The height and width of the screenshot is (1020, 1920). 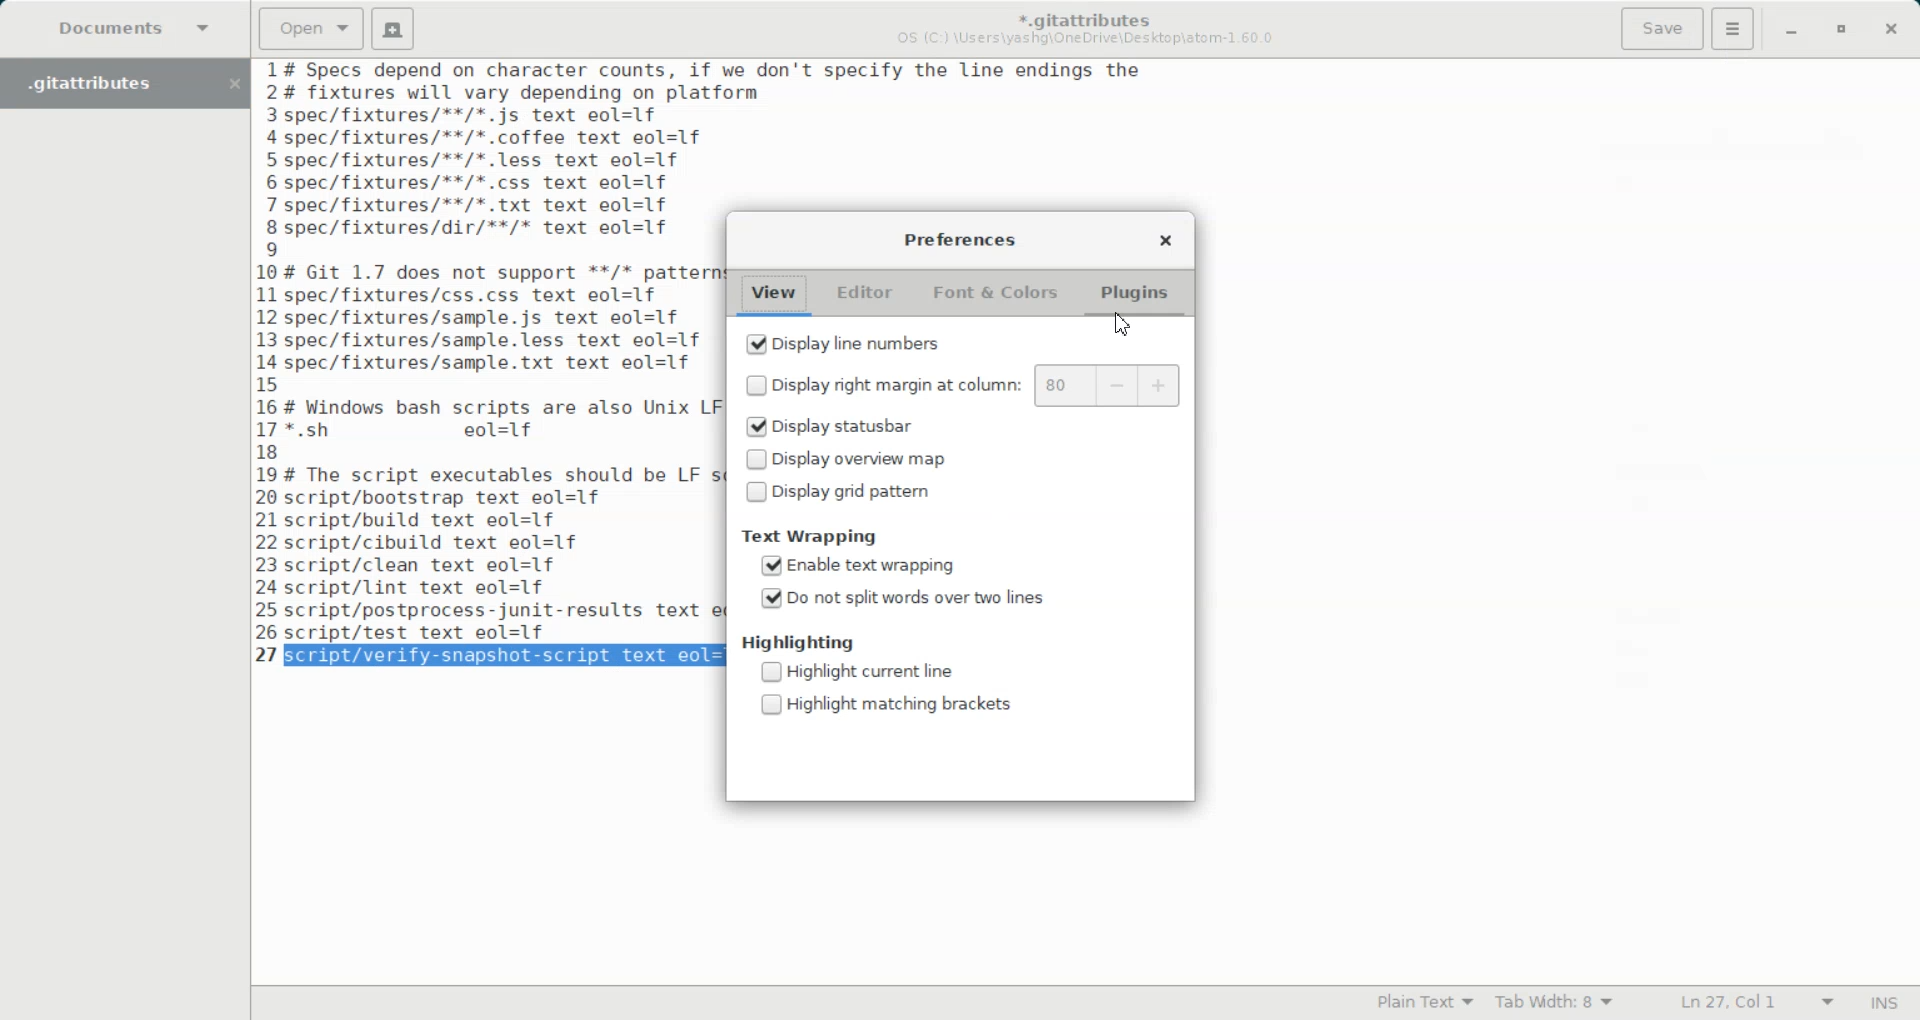 I want to click on Save, so click(x=1661, y=29).